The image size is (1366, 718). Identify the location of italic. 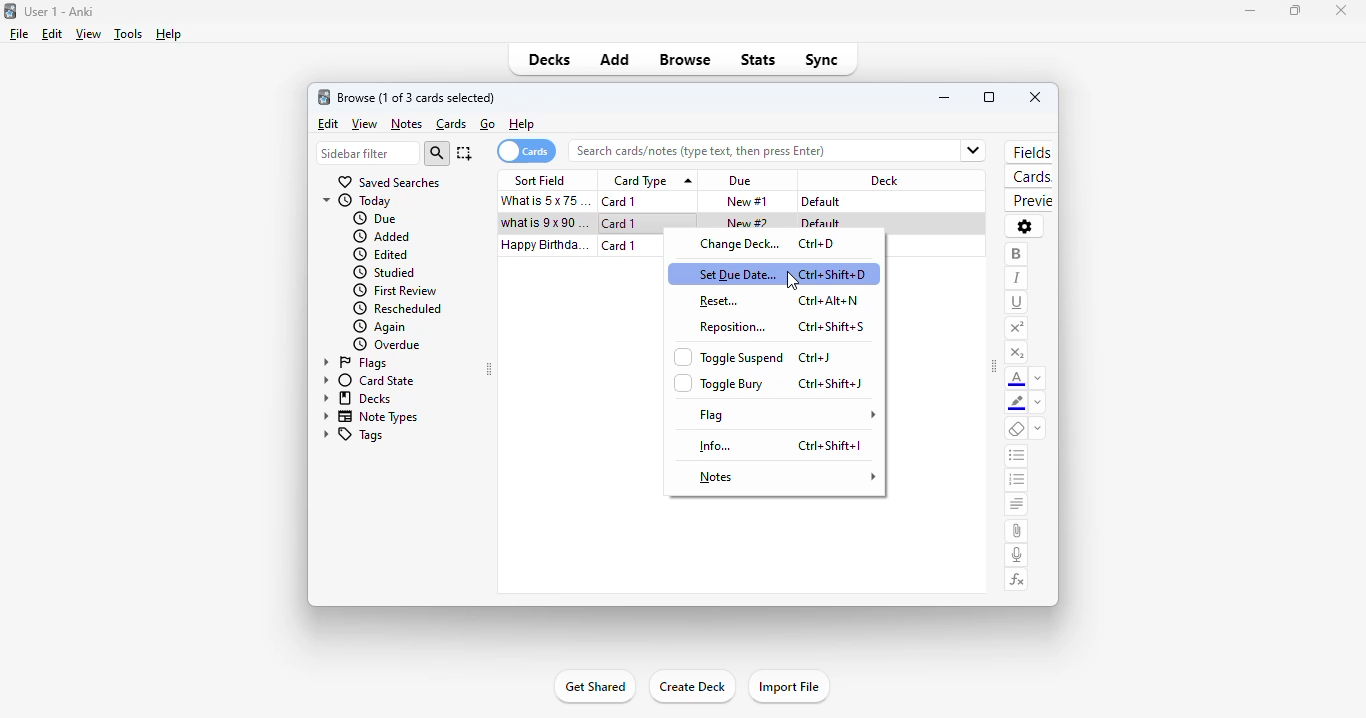
(1015, 278).